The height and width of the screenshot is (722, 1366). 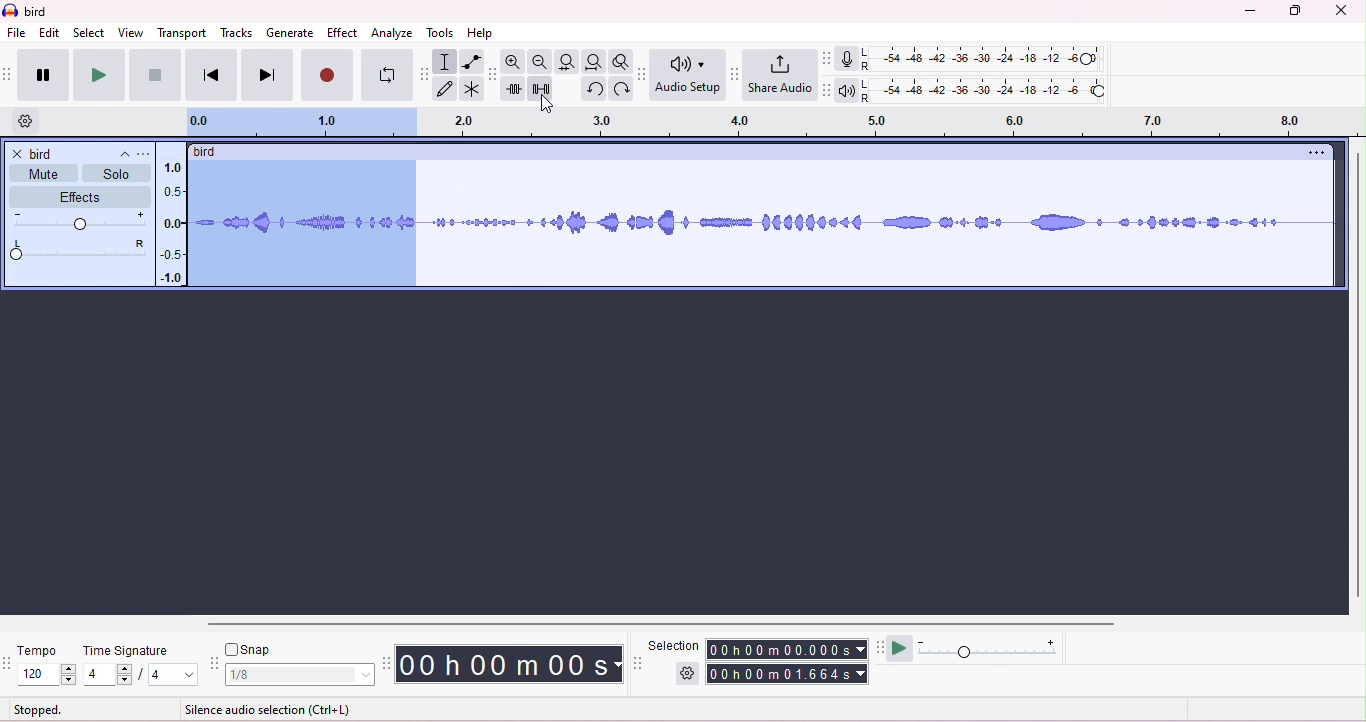 I want to click on timeline, so click(x=768, y=121).